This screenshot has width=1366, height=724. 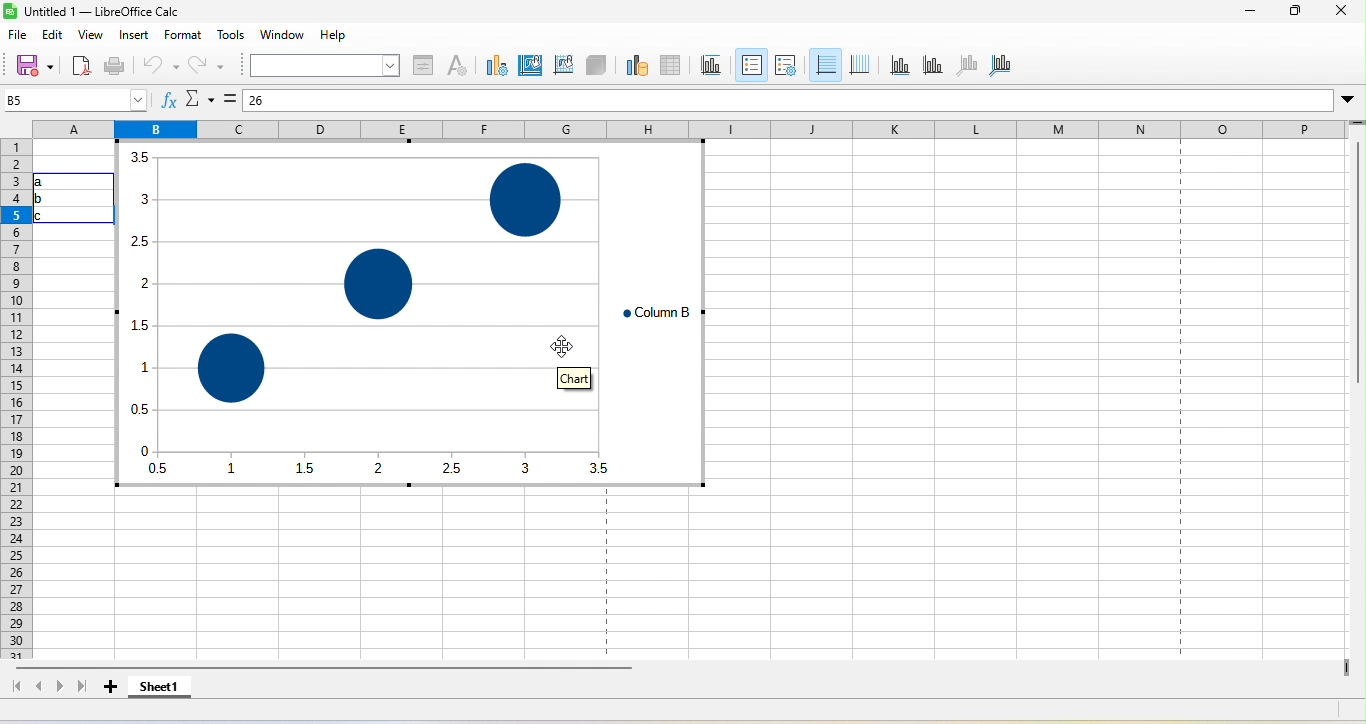 What do you see at coordinates (567, 346) in the screenshot?
I see `cursor` at bounding box center [567, 346].